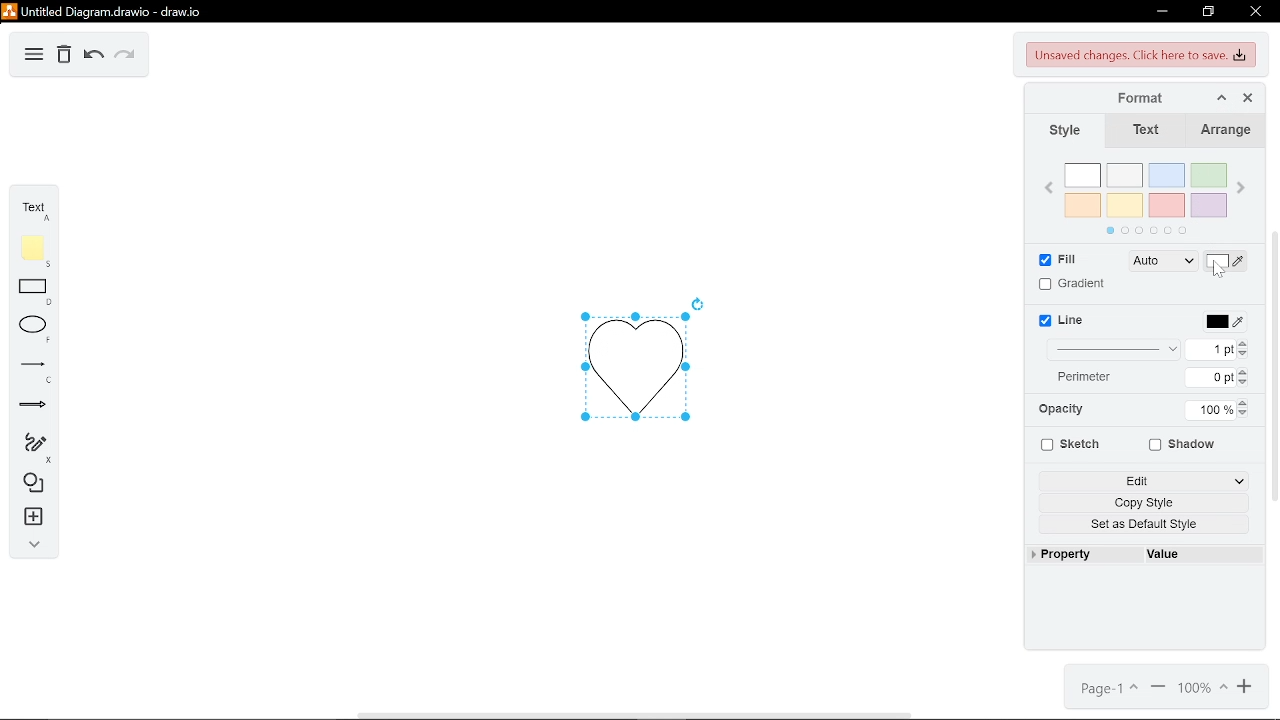 The image size is (1280, 720). What do you see at coordinates (1242, 189) in the screenshot?
I see `next` at bounding box center [1242, 189].